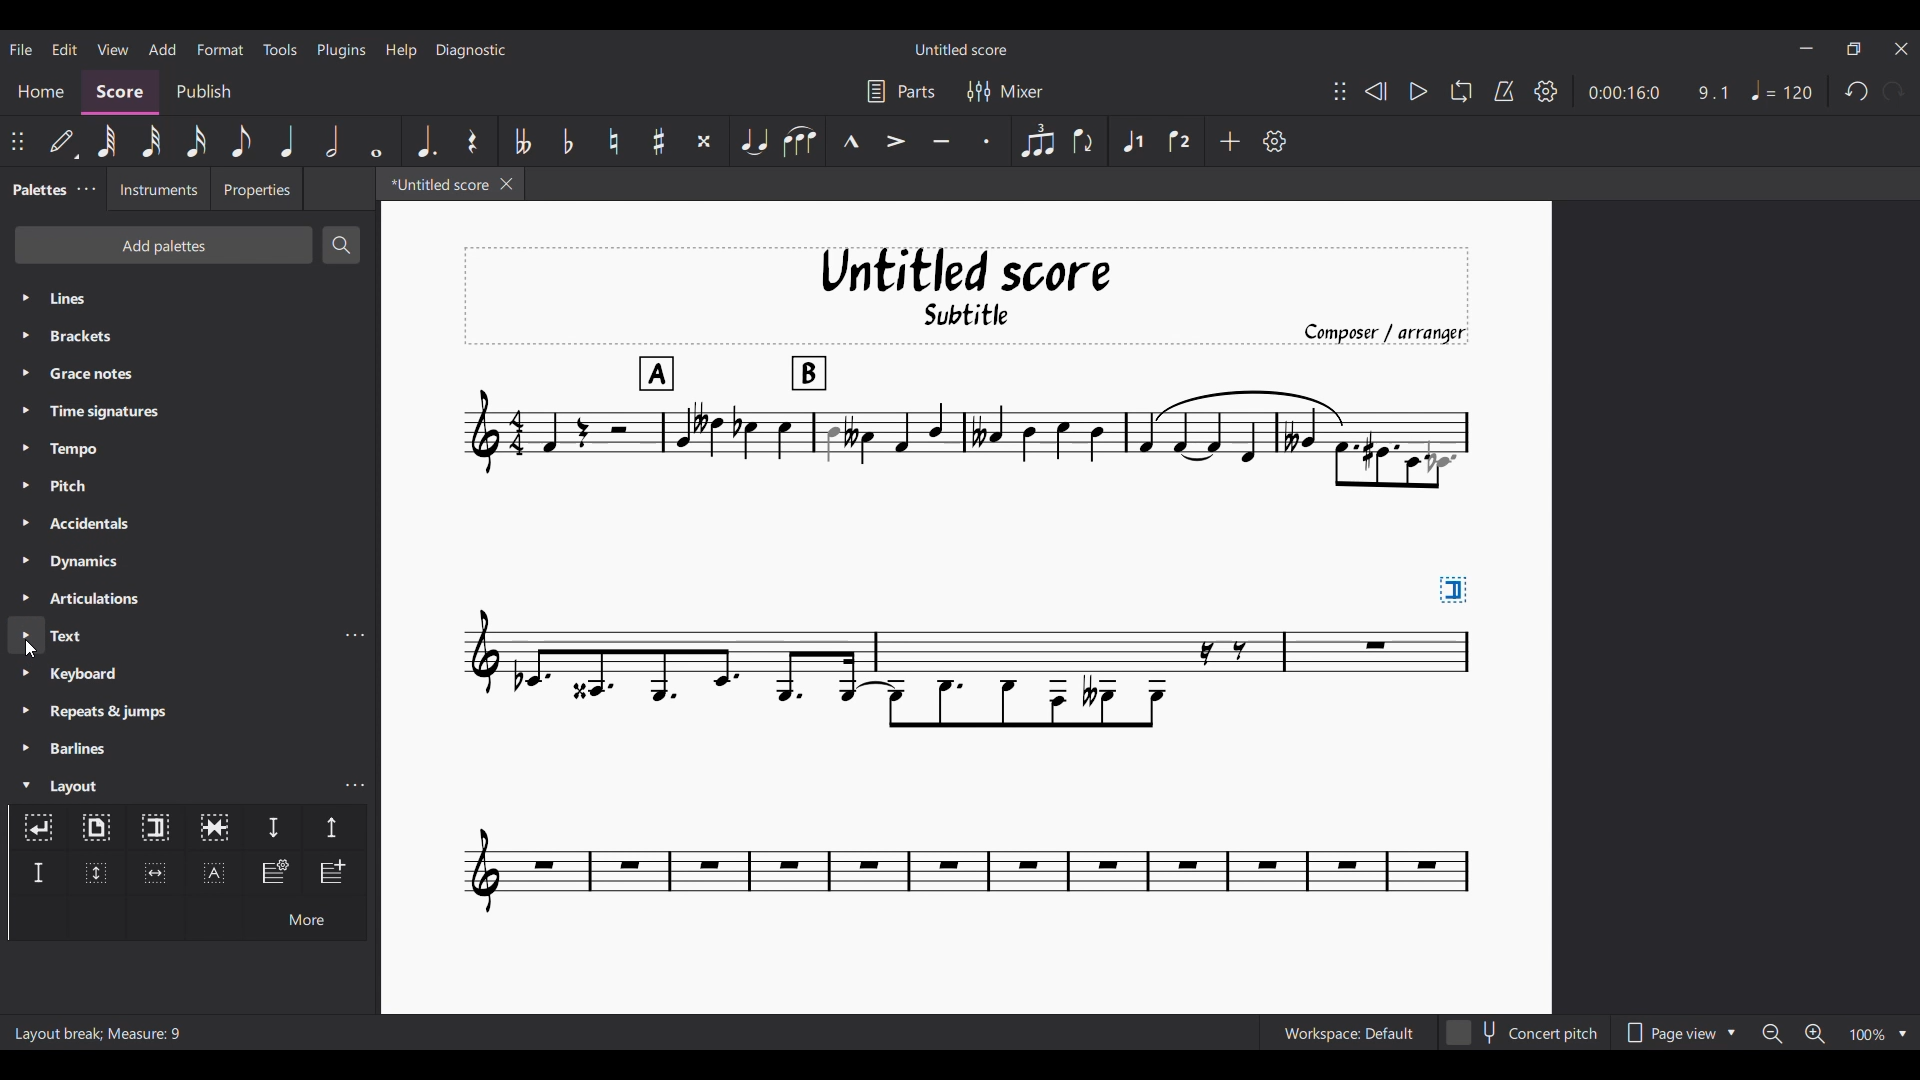 Image resolution: width=1920 pixels, height=1080 pixels. What do you see at coordinates (520, 141) in the screenshot?
I see `Toggle double flat` at bounding box center [520, 141].